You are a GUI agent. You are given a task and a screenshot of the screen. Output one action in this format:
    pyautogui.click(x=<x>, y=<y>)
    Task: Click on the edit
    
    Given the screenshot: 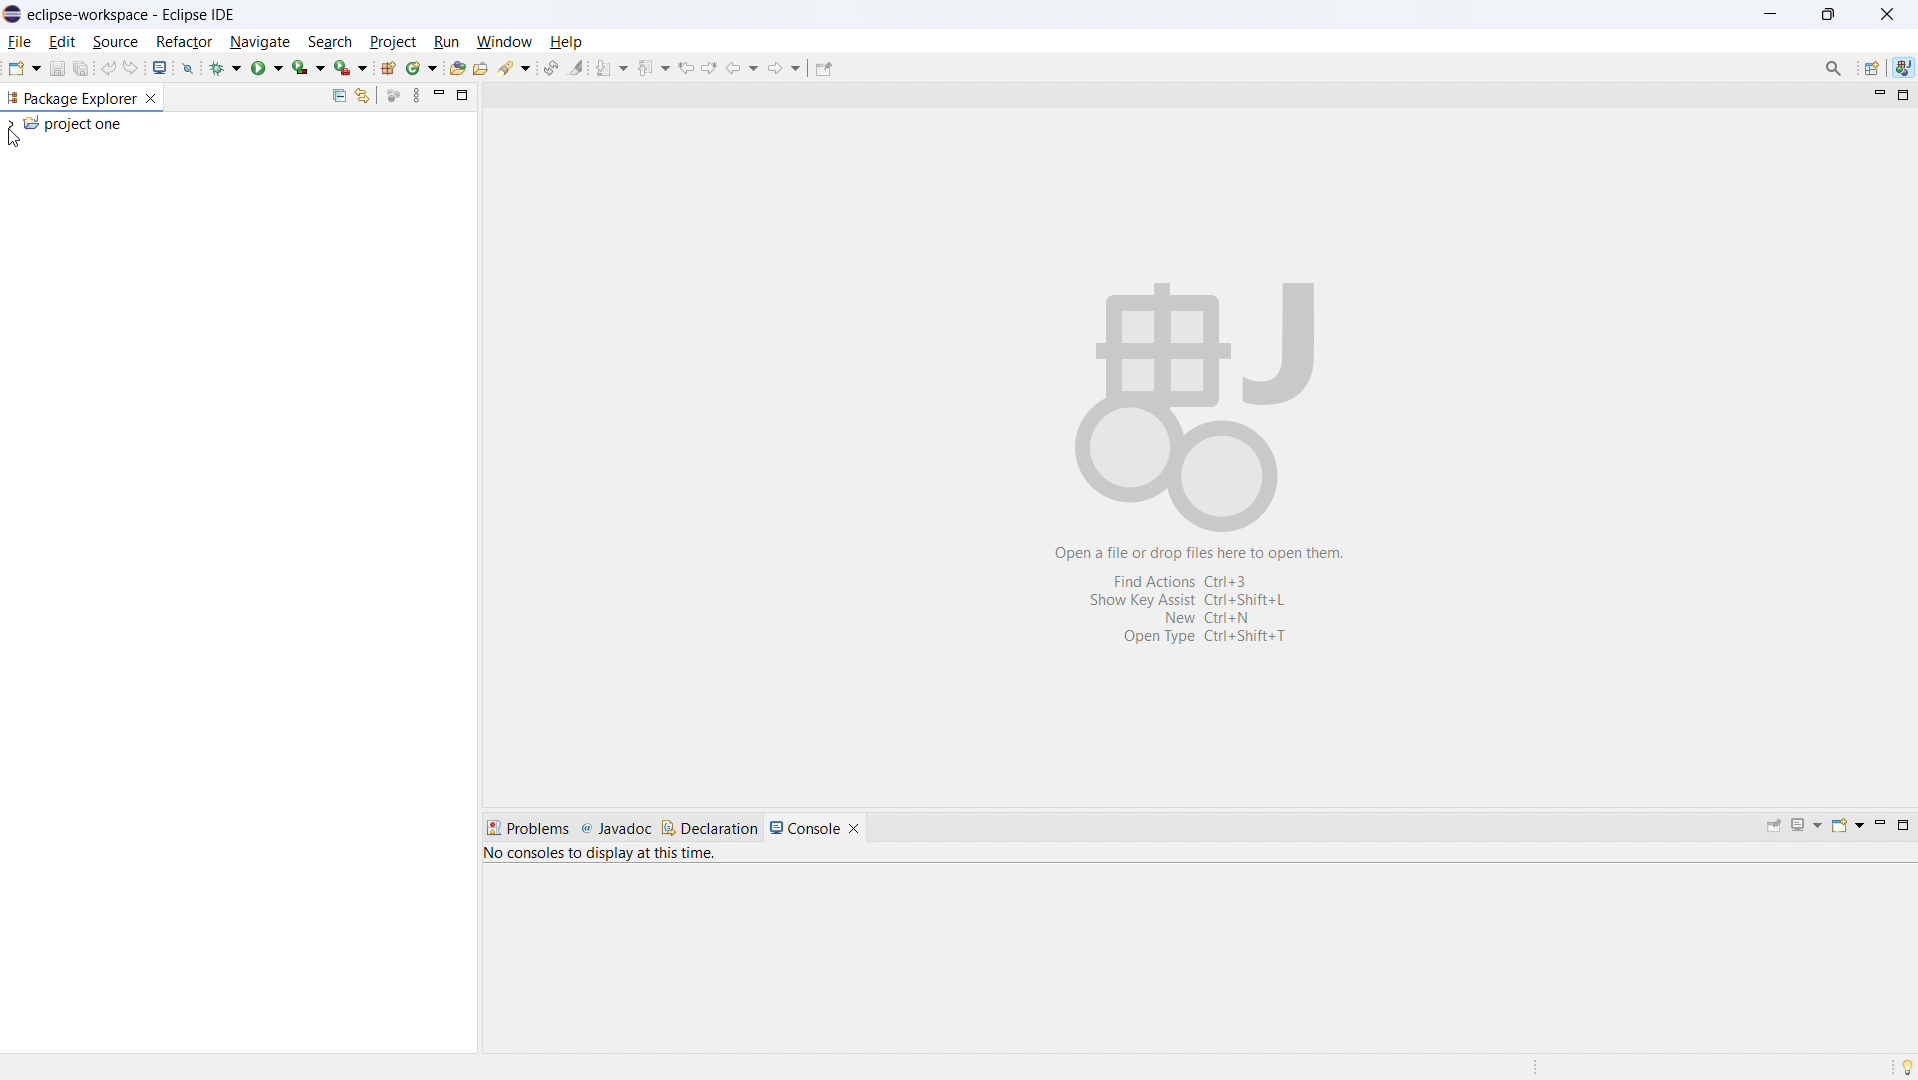 What is the action you would take?
    pyautogui.click(x=63, y=42)
    